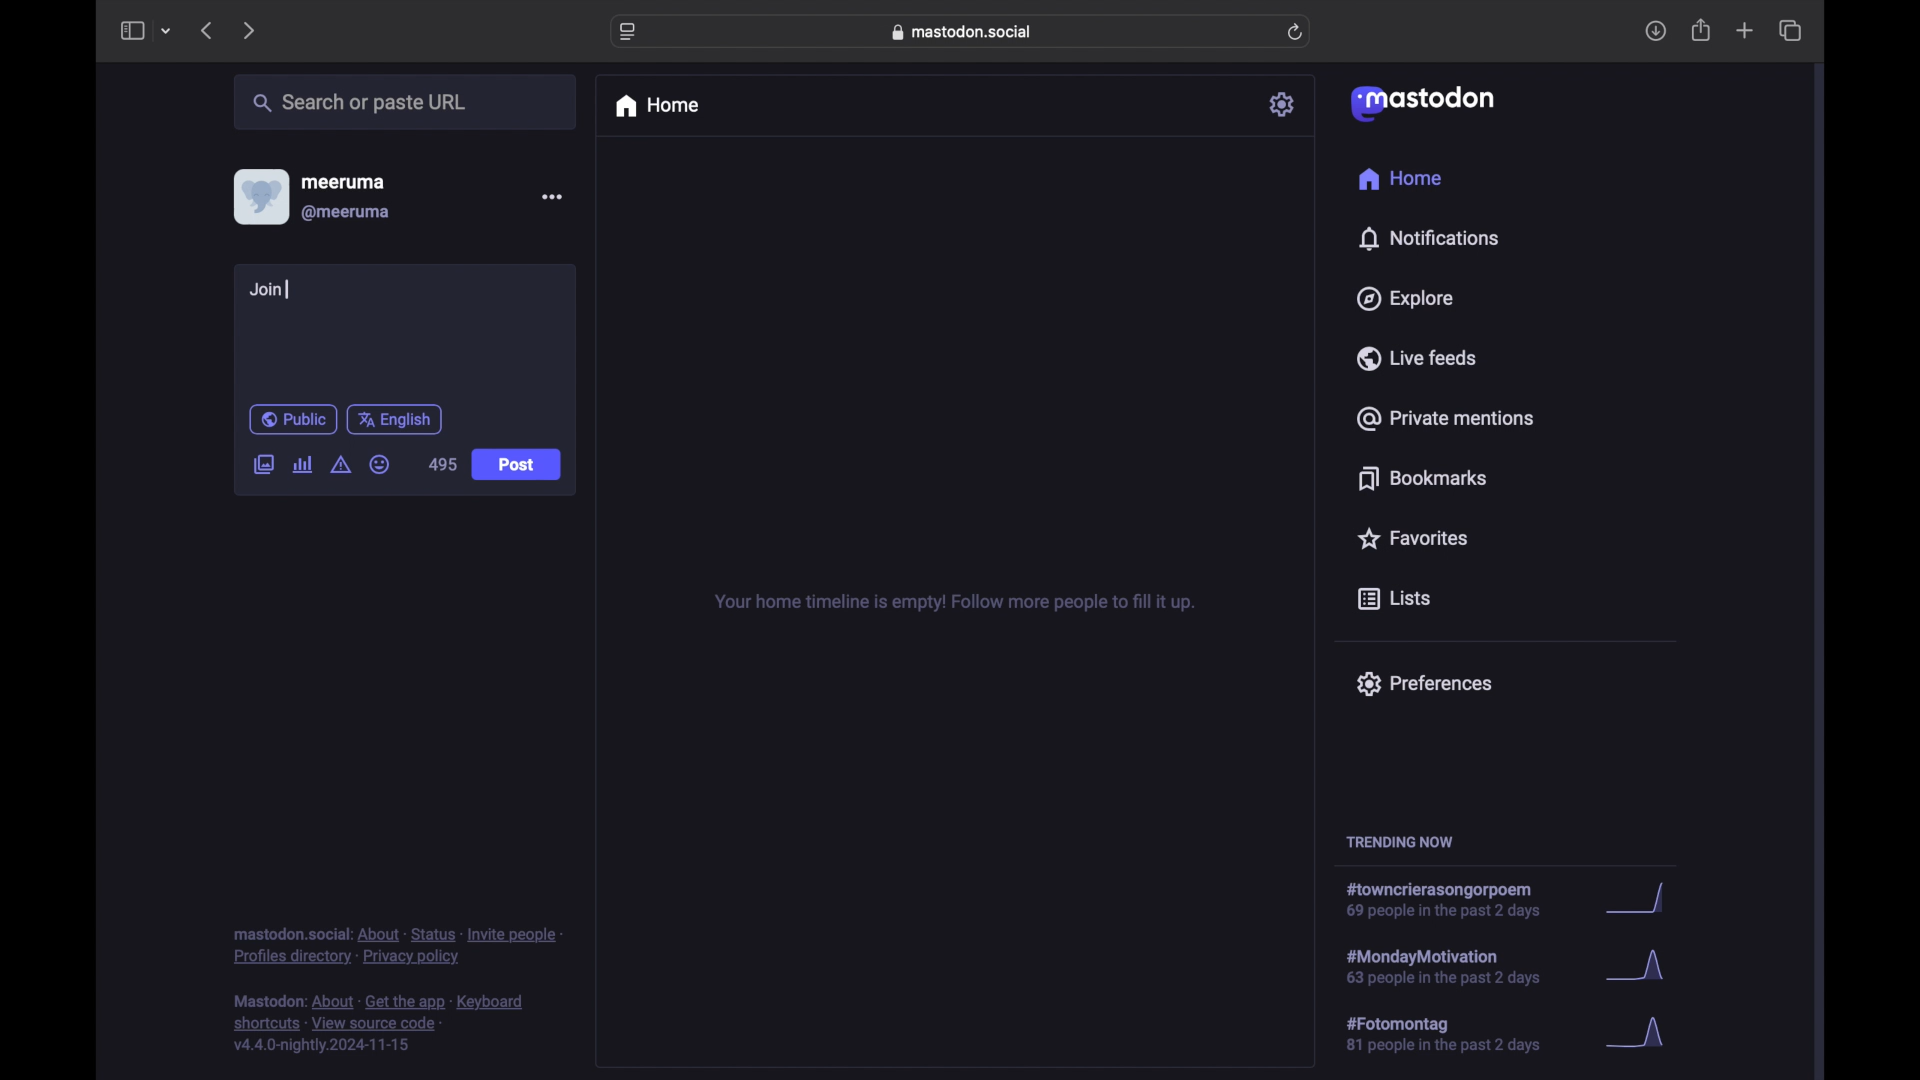 Image resolution: width=1920 pixels, height=1080 pixels. Describe the element at coordinates (1428, 238) in the screenshot. I see `notifications` at that location.